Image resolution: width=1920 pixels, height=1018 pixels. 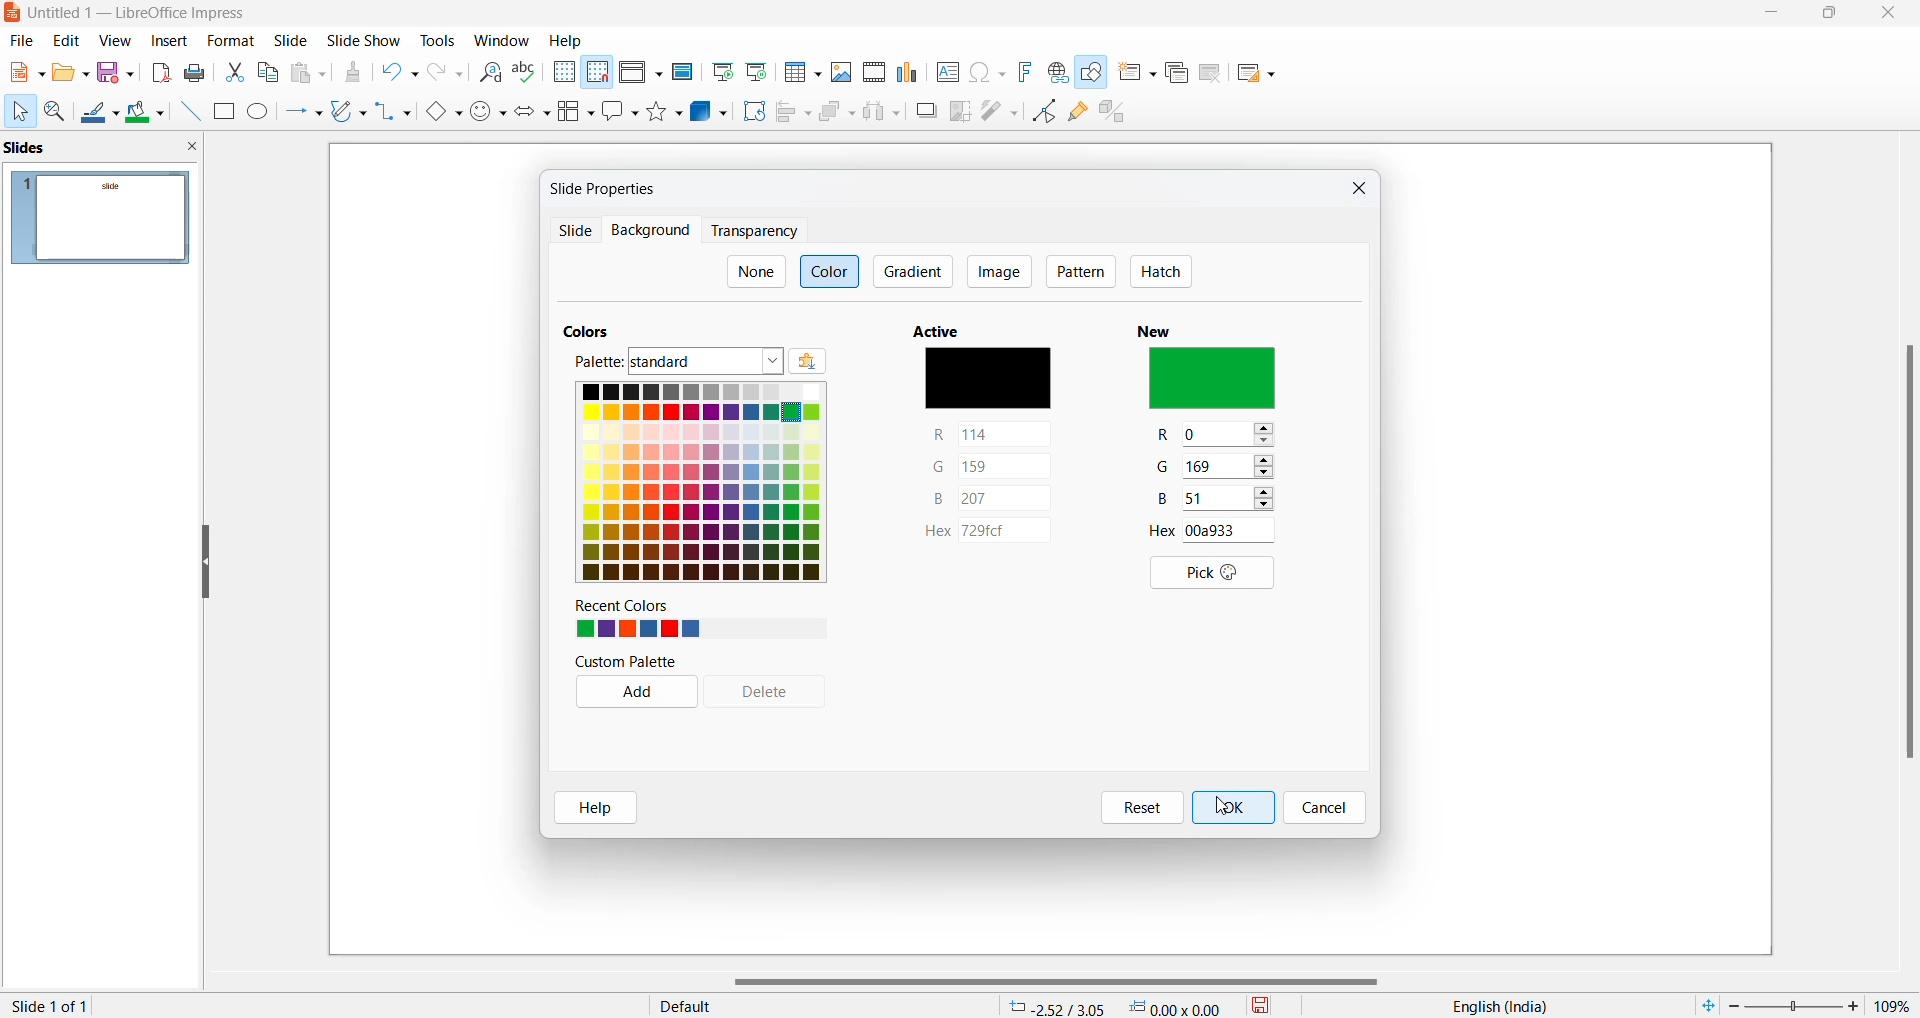 I want to click on slide, so click(x=293, y=41).